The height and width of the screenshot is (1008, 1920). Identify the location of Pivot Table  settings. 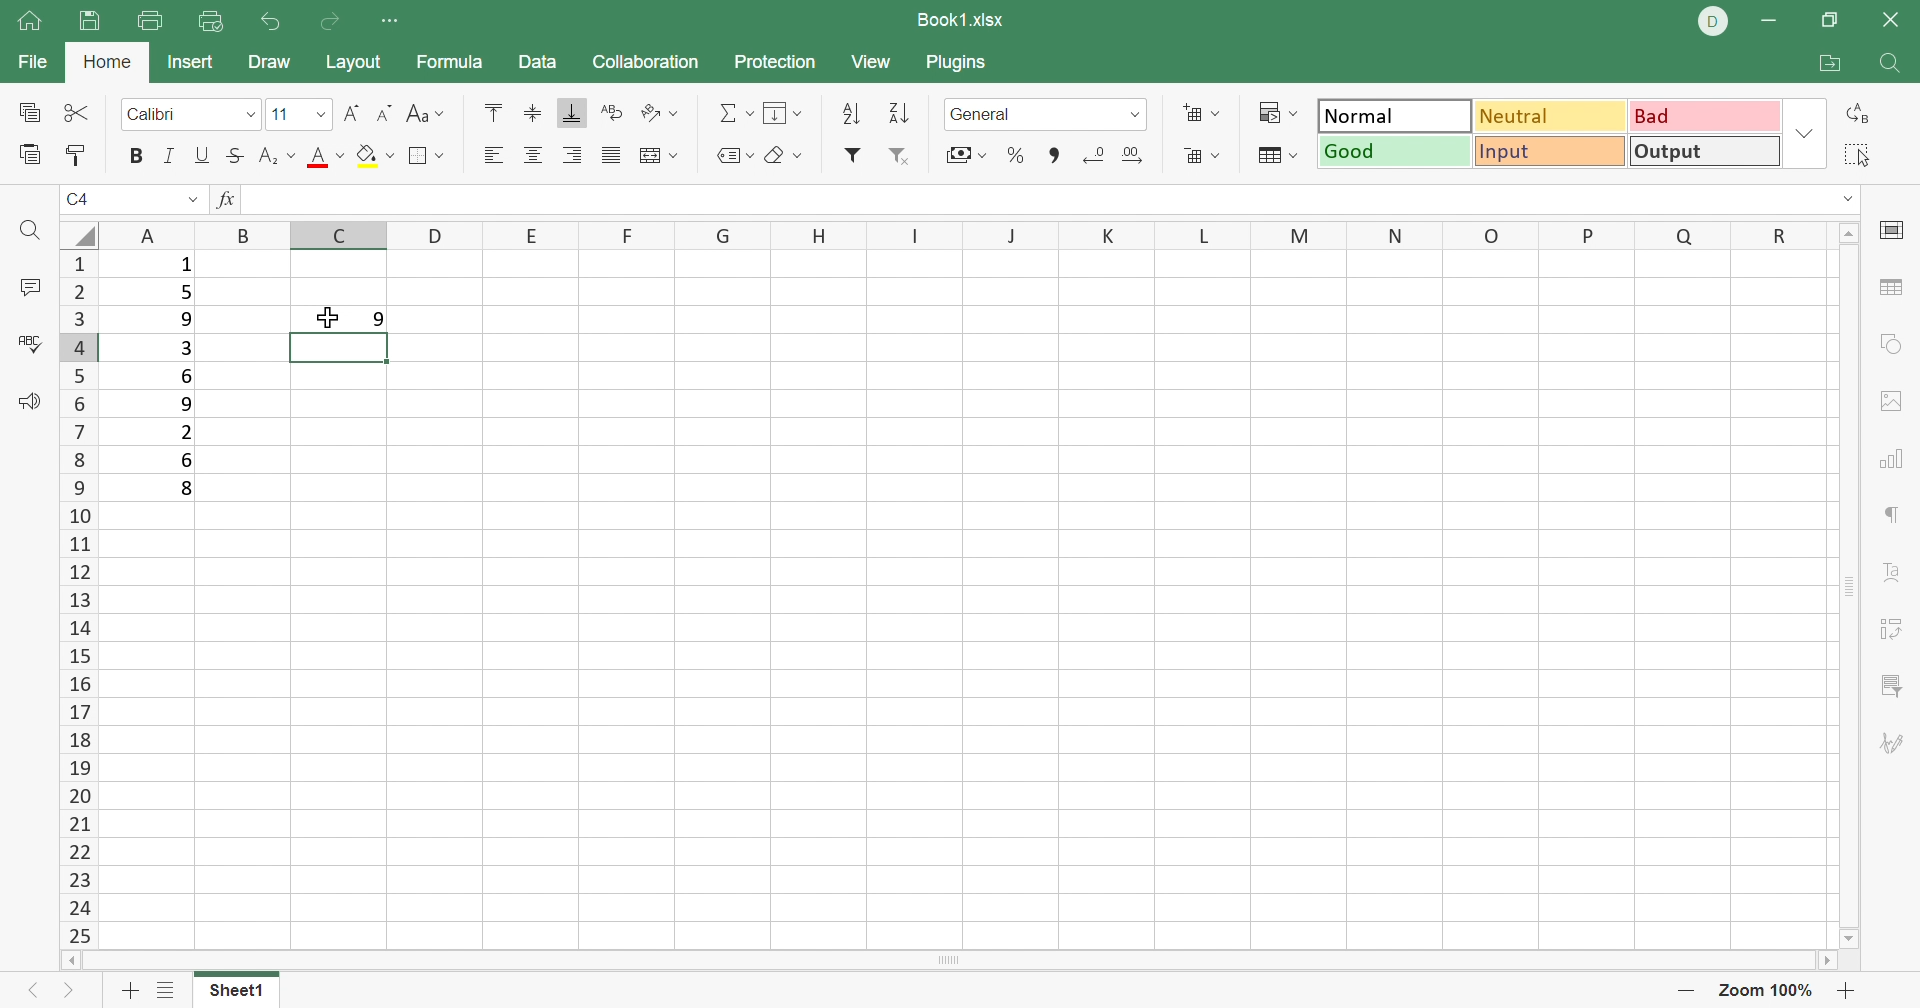
(1889, 626).